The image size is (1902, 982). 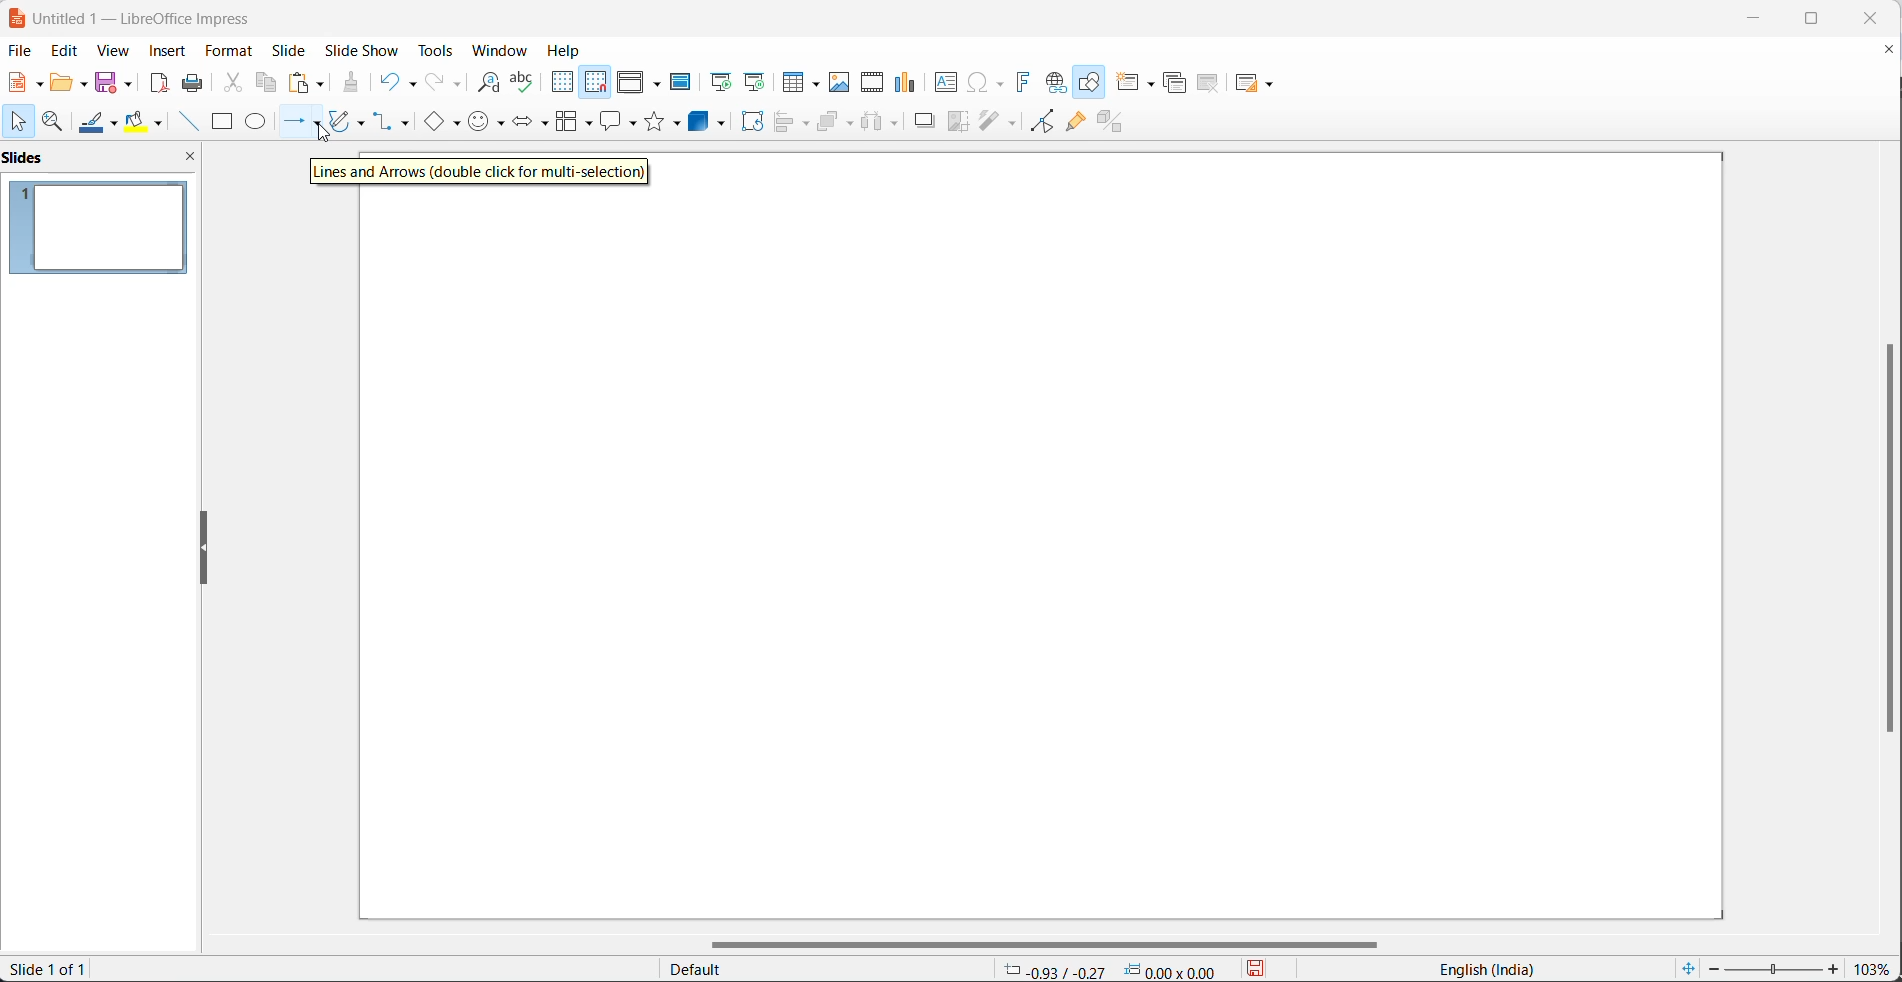 What do you see at coordinates (267, 82) in the screenshot?
I see `copy` at bounding box center [267, 82].